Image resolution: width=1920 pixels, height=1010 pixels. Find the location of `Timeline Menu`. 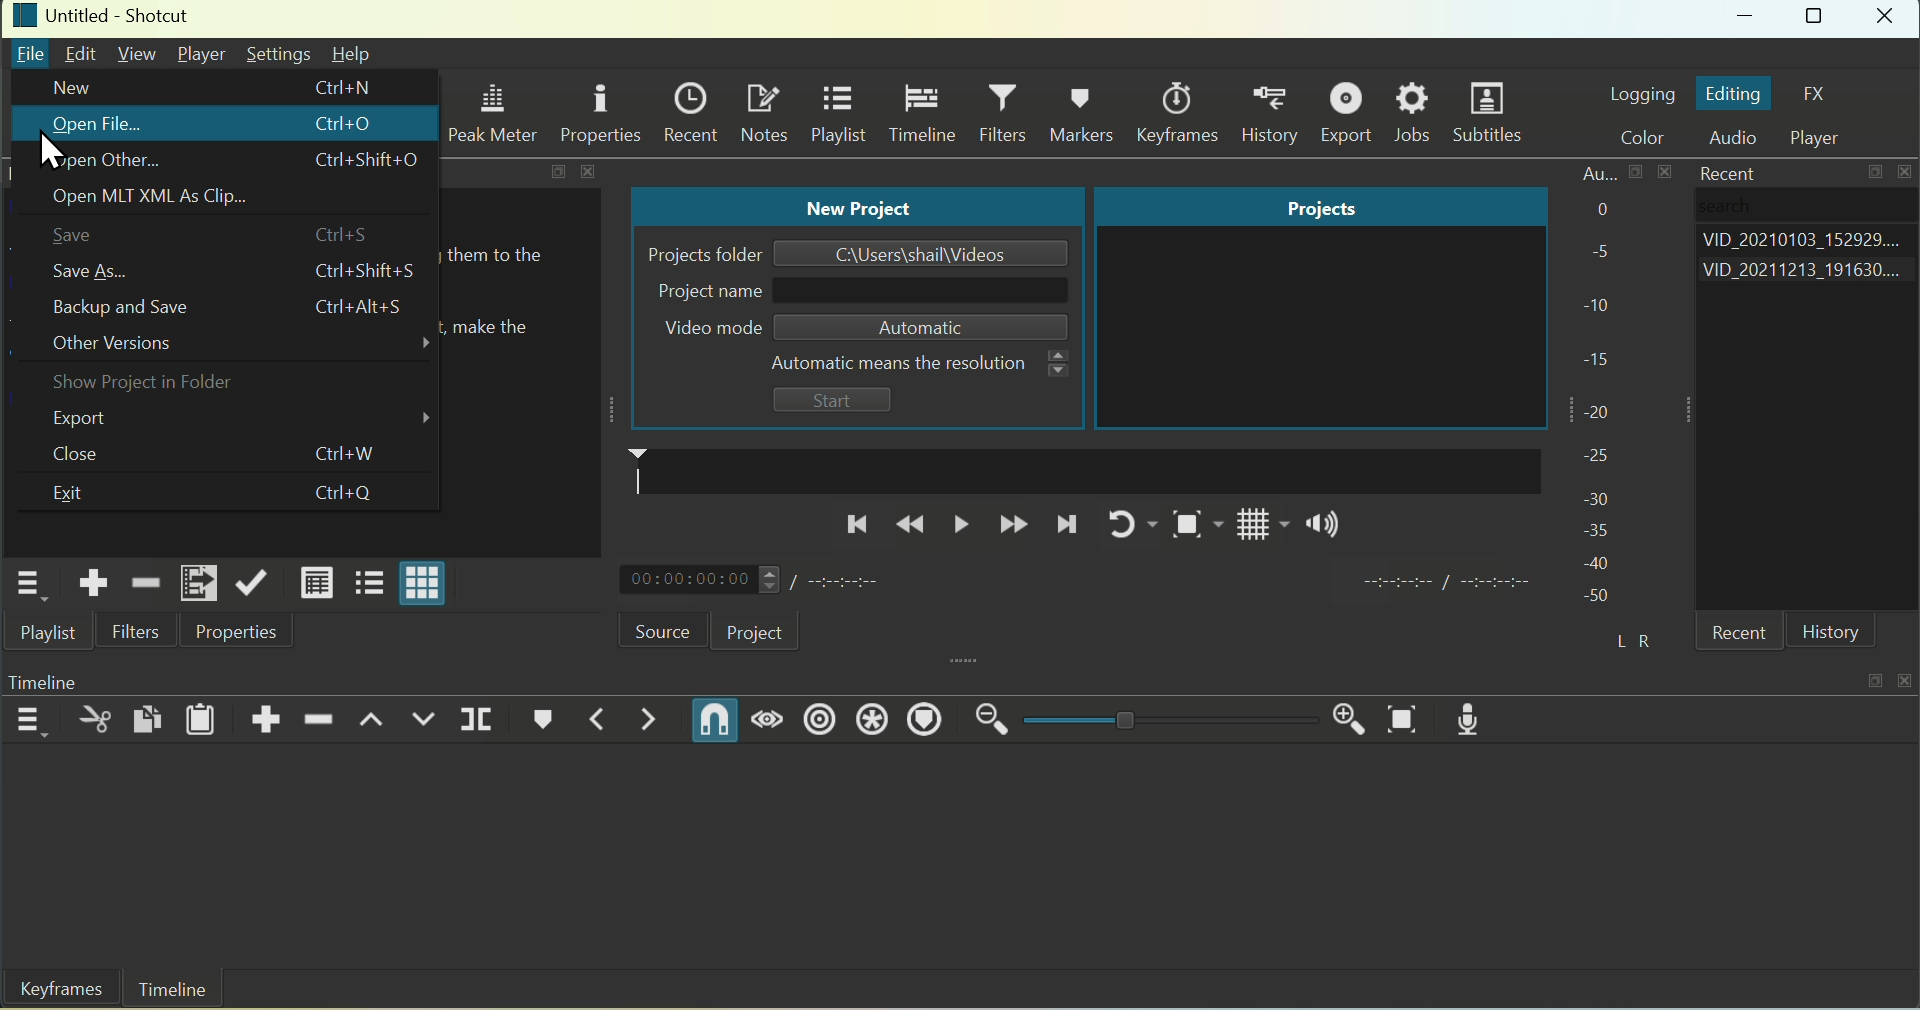

Timeline Menu is located at coordinates (30, 719).